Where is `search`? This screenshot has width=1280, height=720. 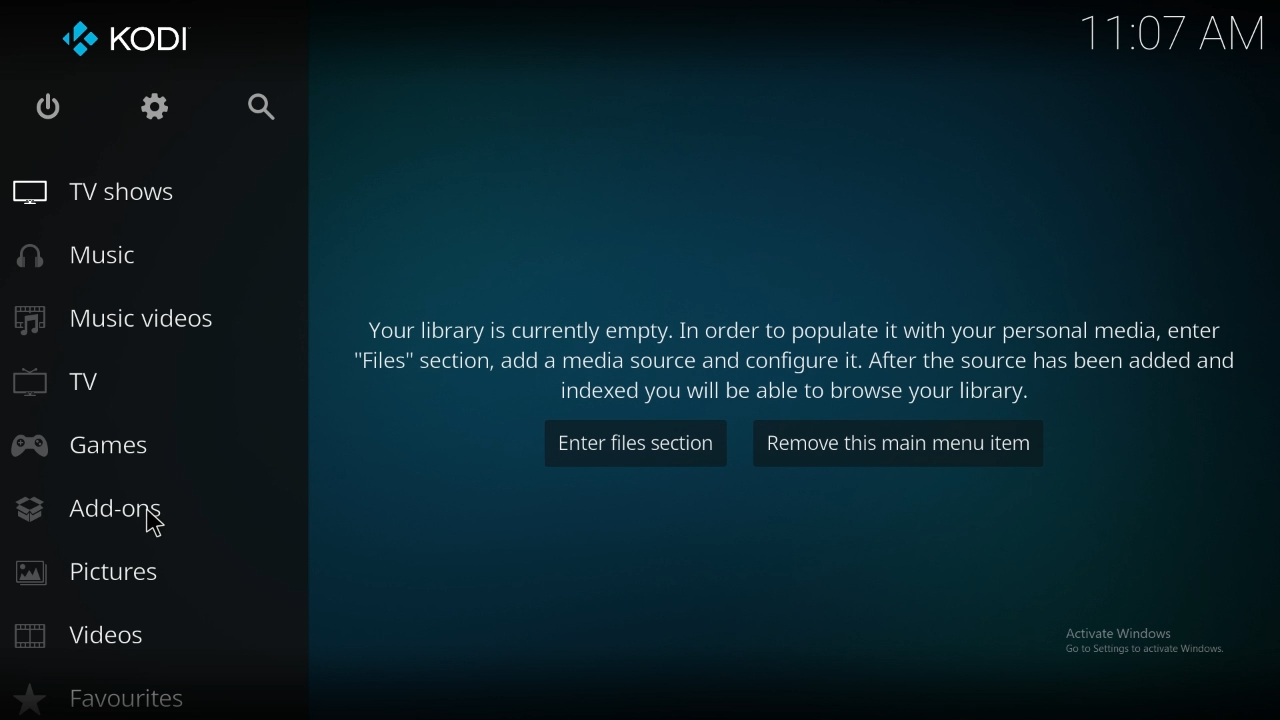
search is located at coordinates (266, 104).